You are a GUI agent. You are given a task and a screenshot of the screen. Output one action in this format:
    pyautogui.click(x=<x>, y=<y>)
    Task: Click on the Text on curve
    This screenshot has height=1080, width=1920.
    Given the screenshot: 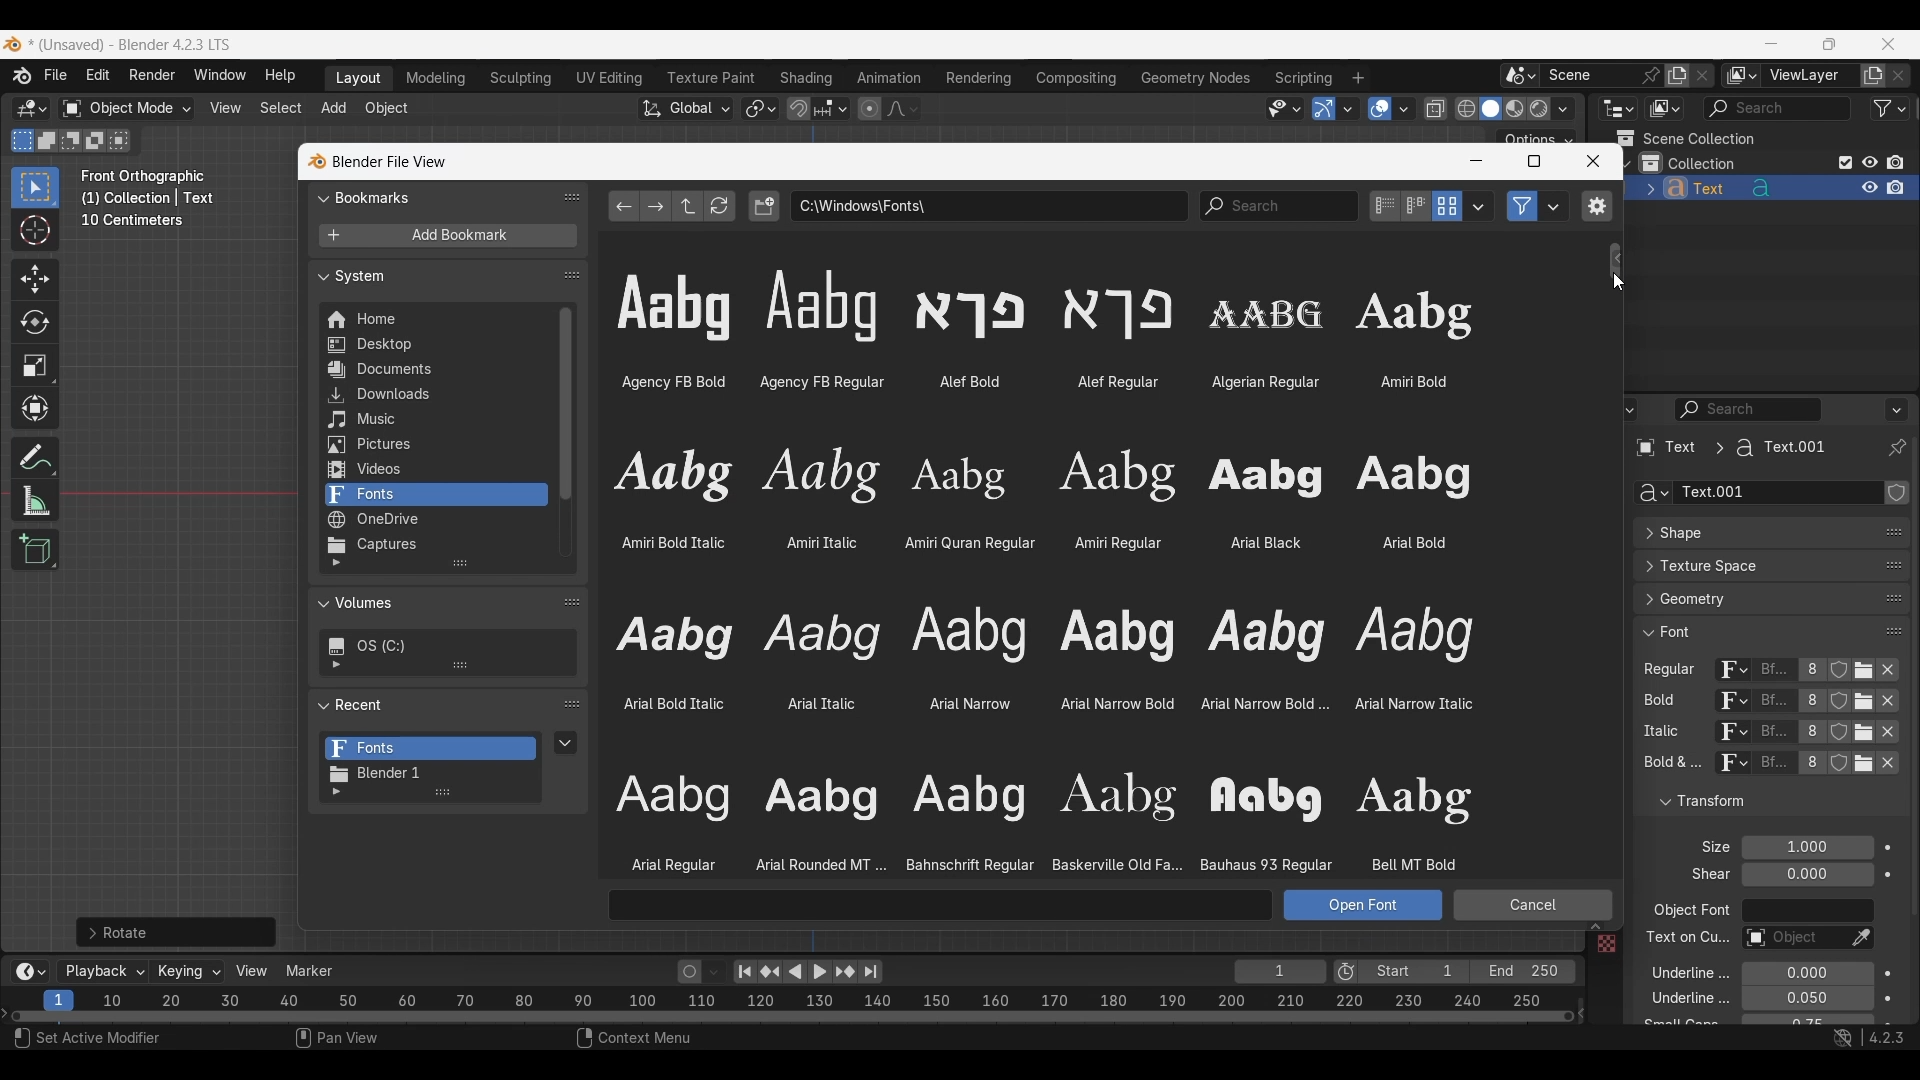 What is the action you would take?
    pyautogui.click(x=1792, y=939)
    